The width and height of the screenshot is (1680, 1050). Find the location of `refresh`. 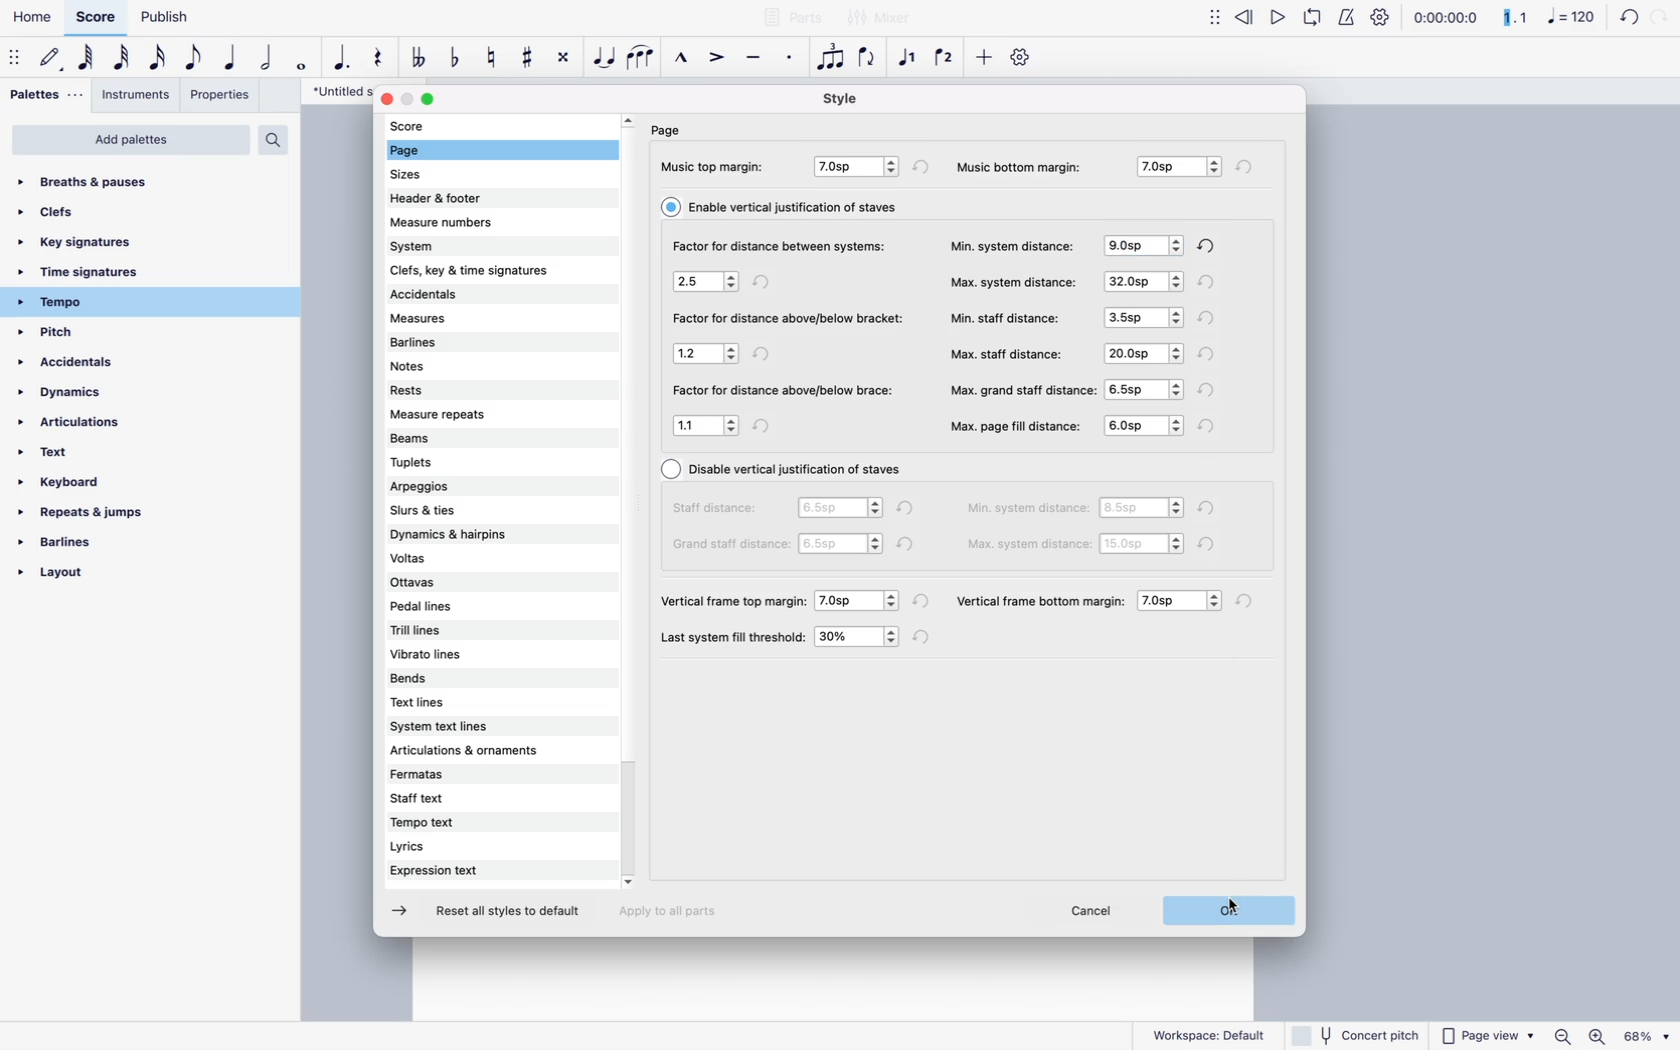

refresh is located at coordinates (764, 284).